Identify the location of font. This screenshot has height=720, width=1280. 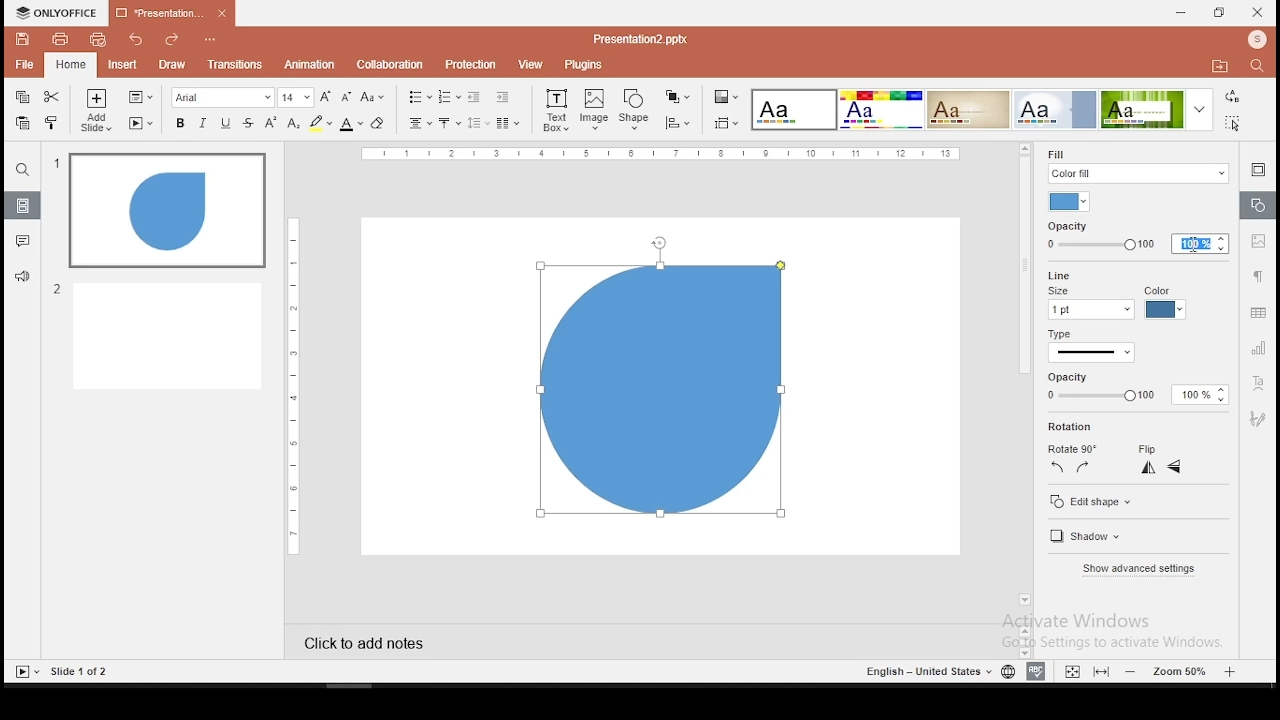
(223, 98).